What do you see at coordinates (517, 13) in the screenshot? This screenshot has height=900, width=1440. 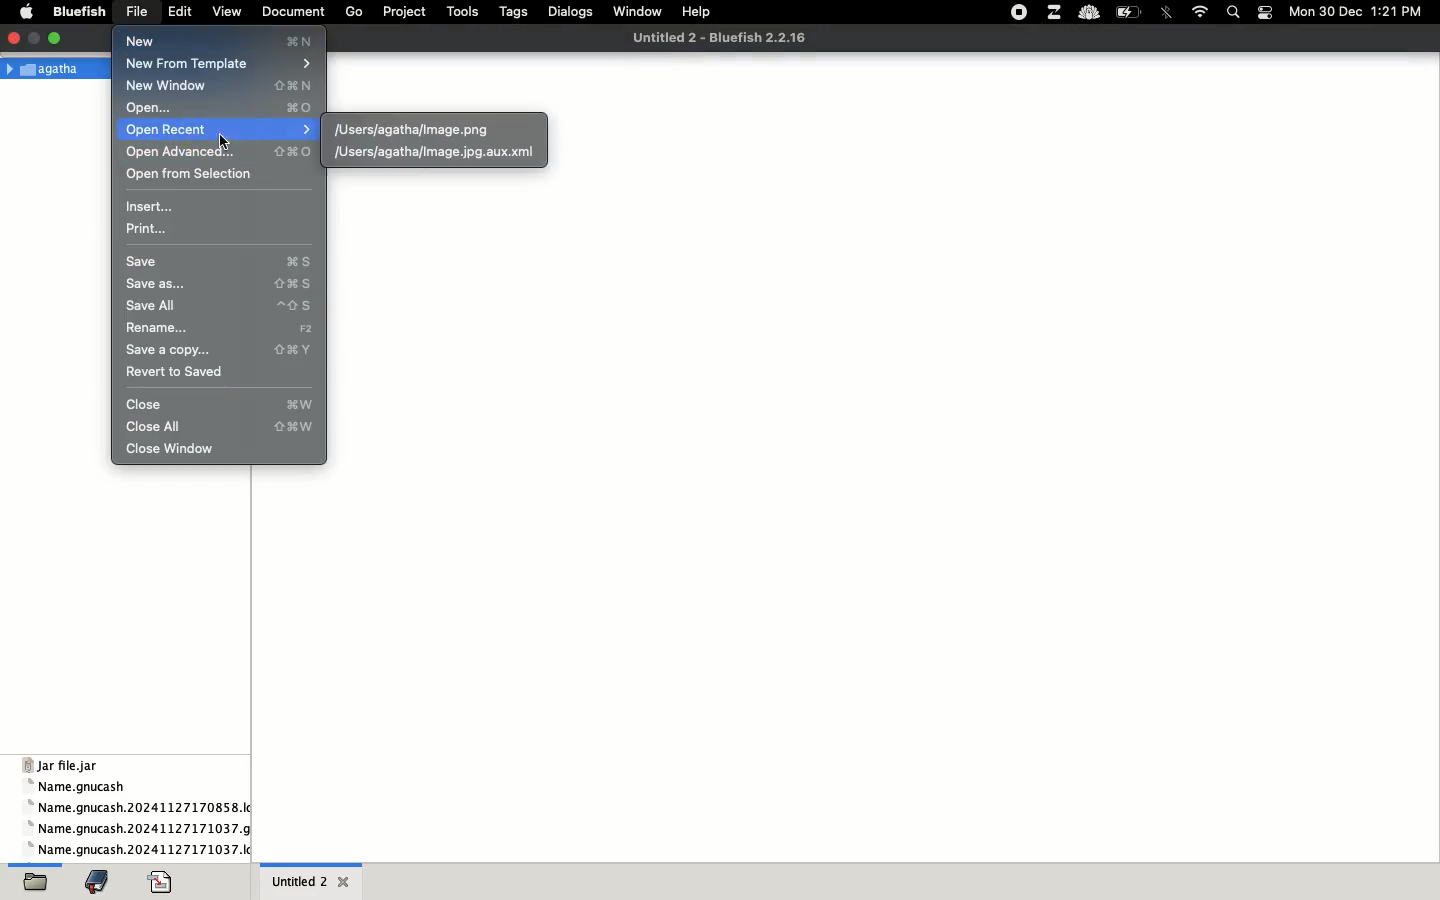 I see `tags` at bounding box center [517, 13].